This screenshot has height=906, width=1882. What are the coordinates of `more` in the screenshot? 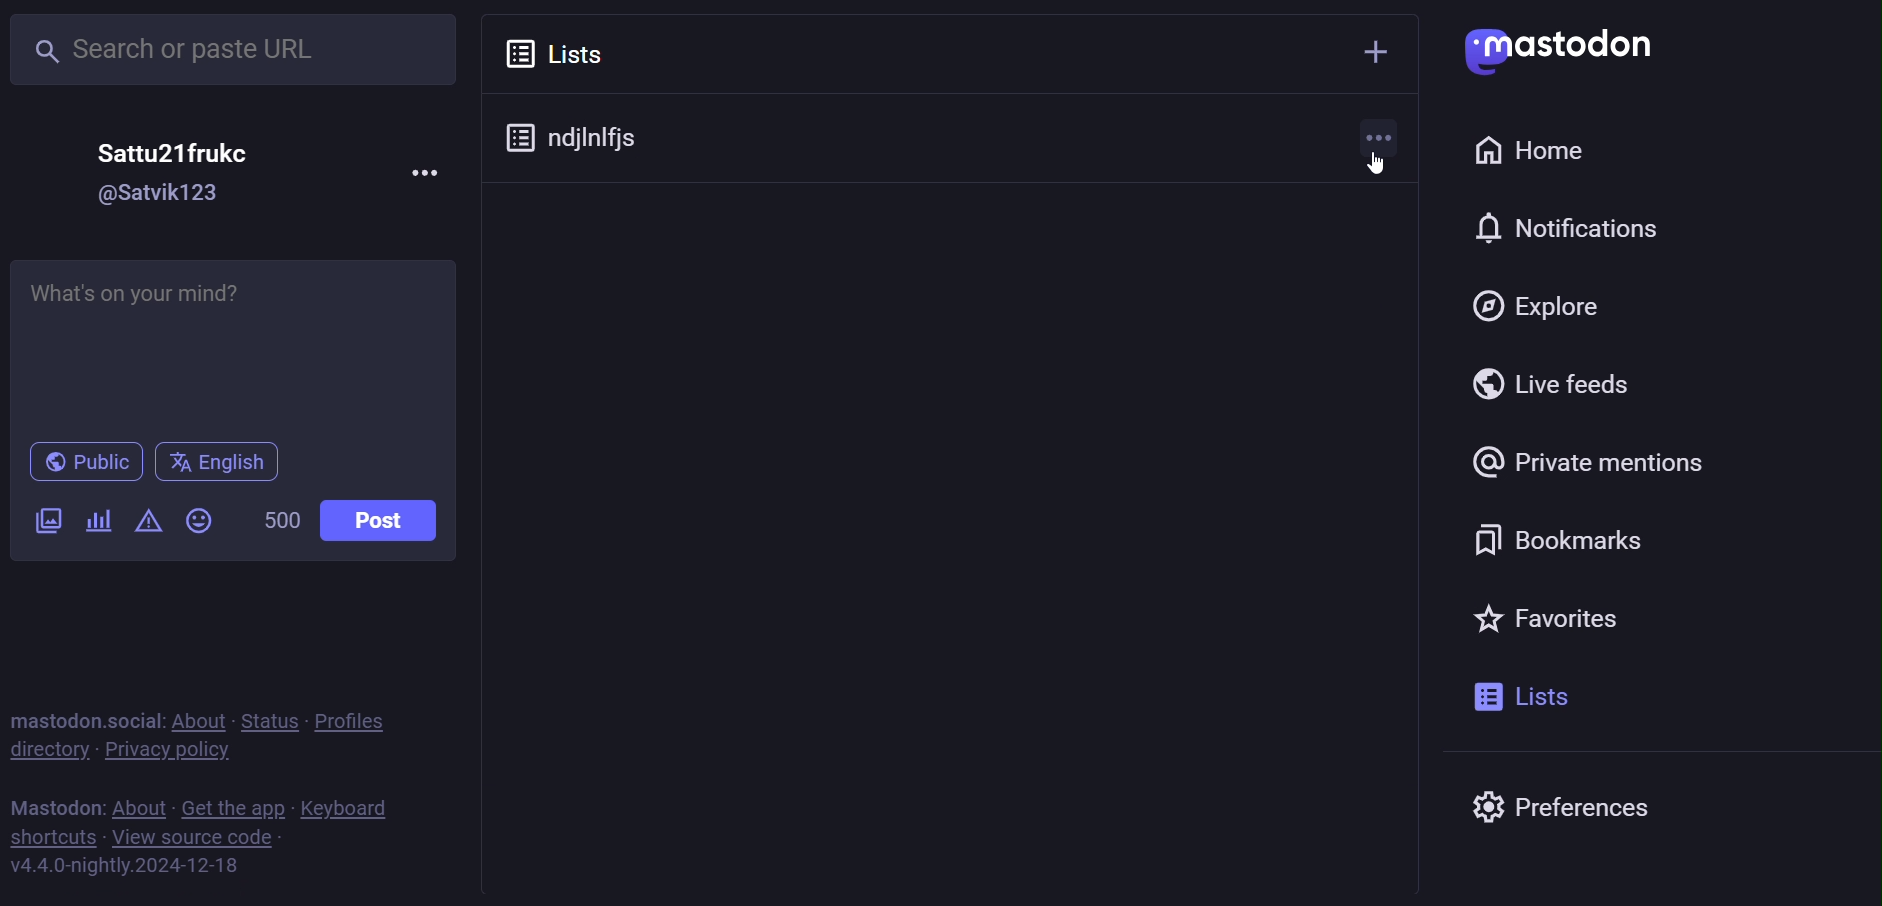 It's located at (421, 173).